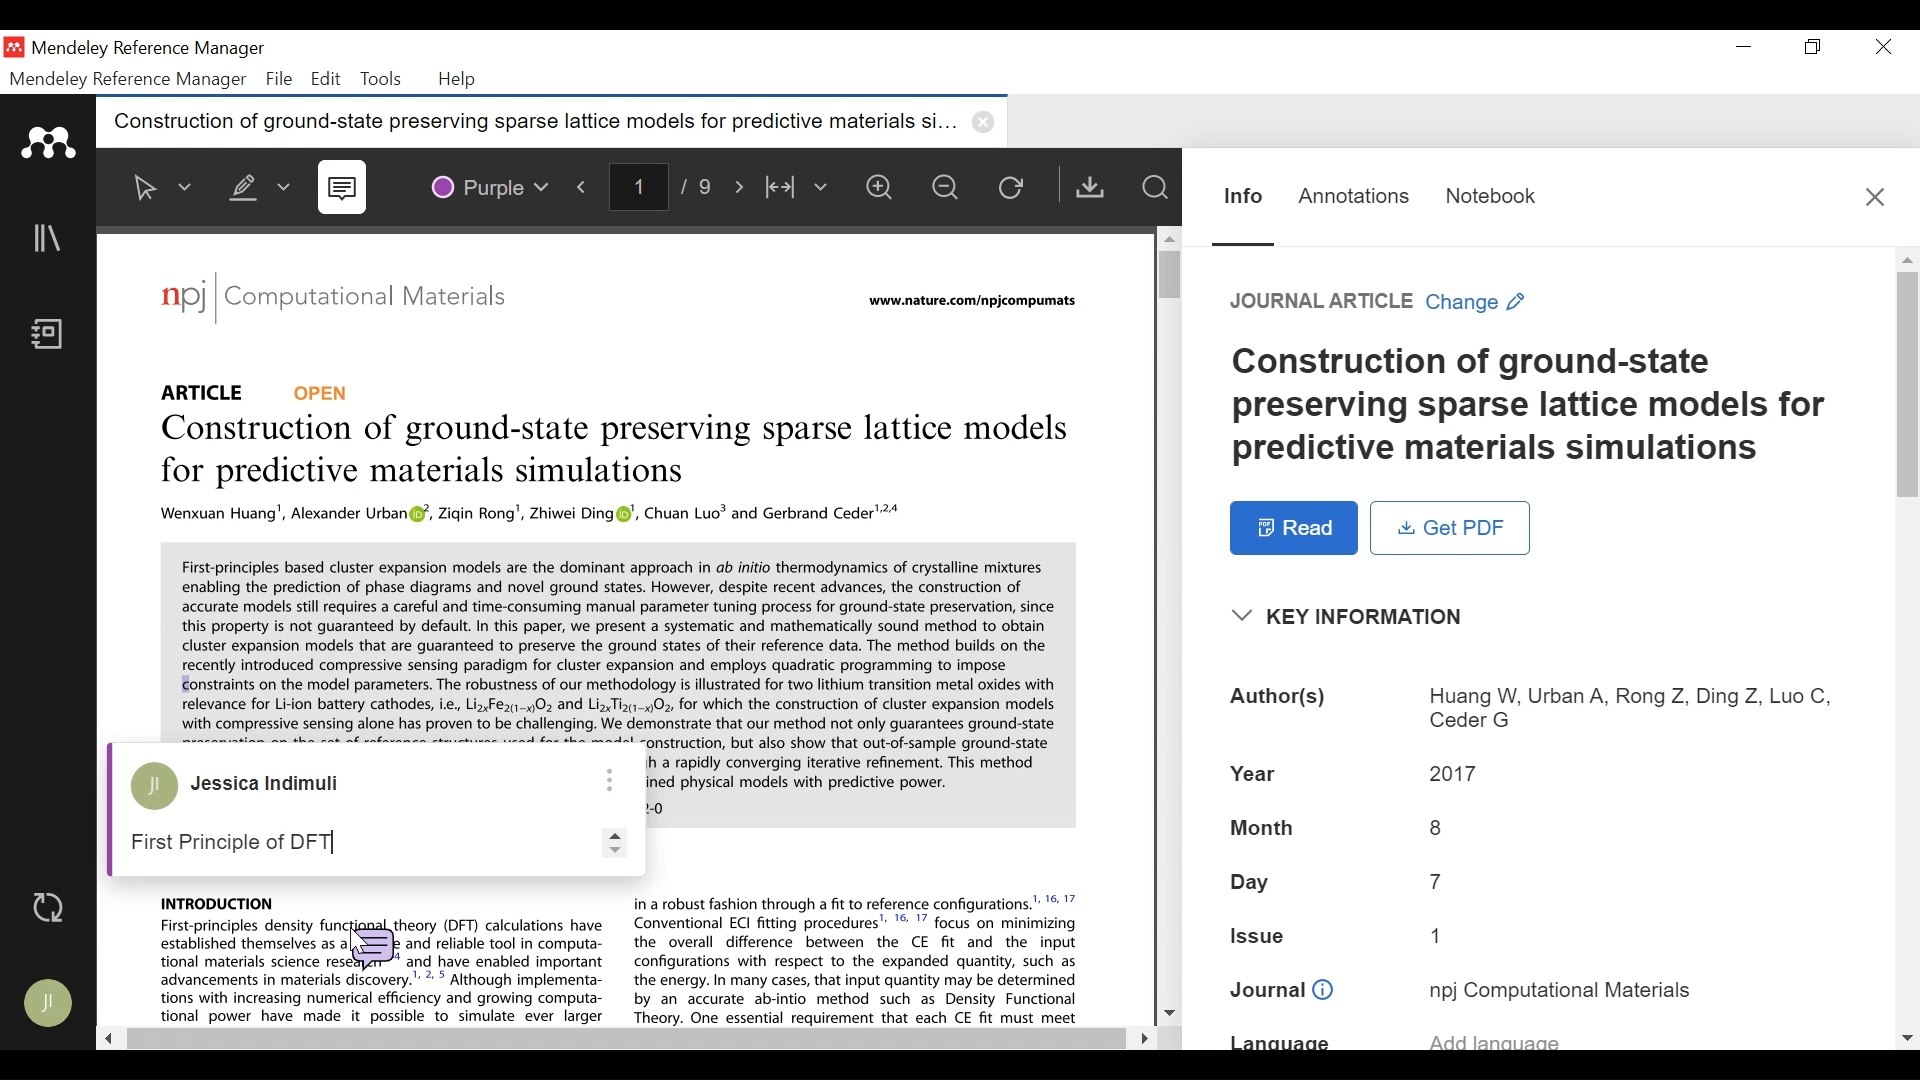 Image resolution: width=1920 pixels, height=1080 pixels. What do you see at coordinates (277, 785) in the screenshot?
I see `Username: Jessica Indimuli` at bounding box center [277, 785].